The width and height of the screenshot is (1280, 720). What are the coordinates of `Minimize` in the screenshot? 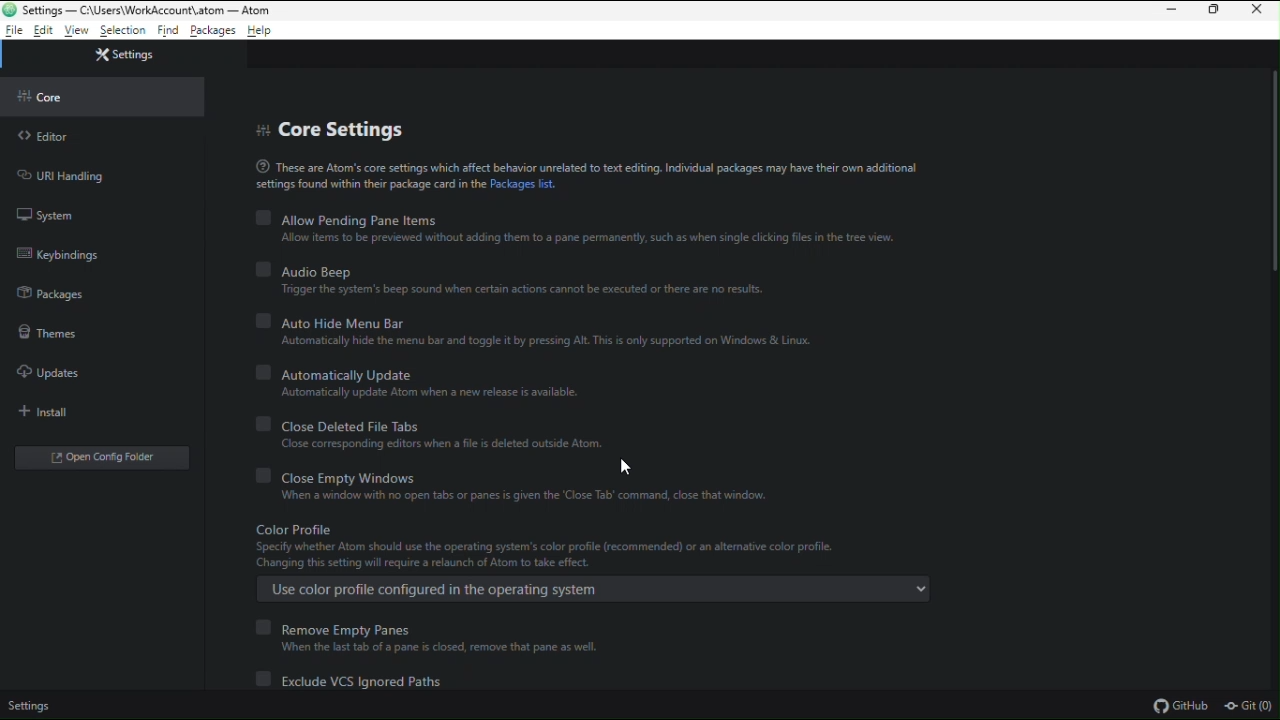 It's located at (1168, 11).